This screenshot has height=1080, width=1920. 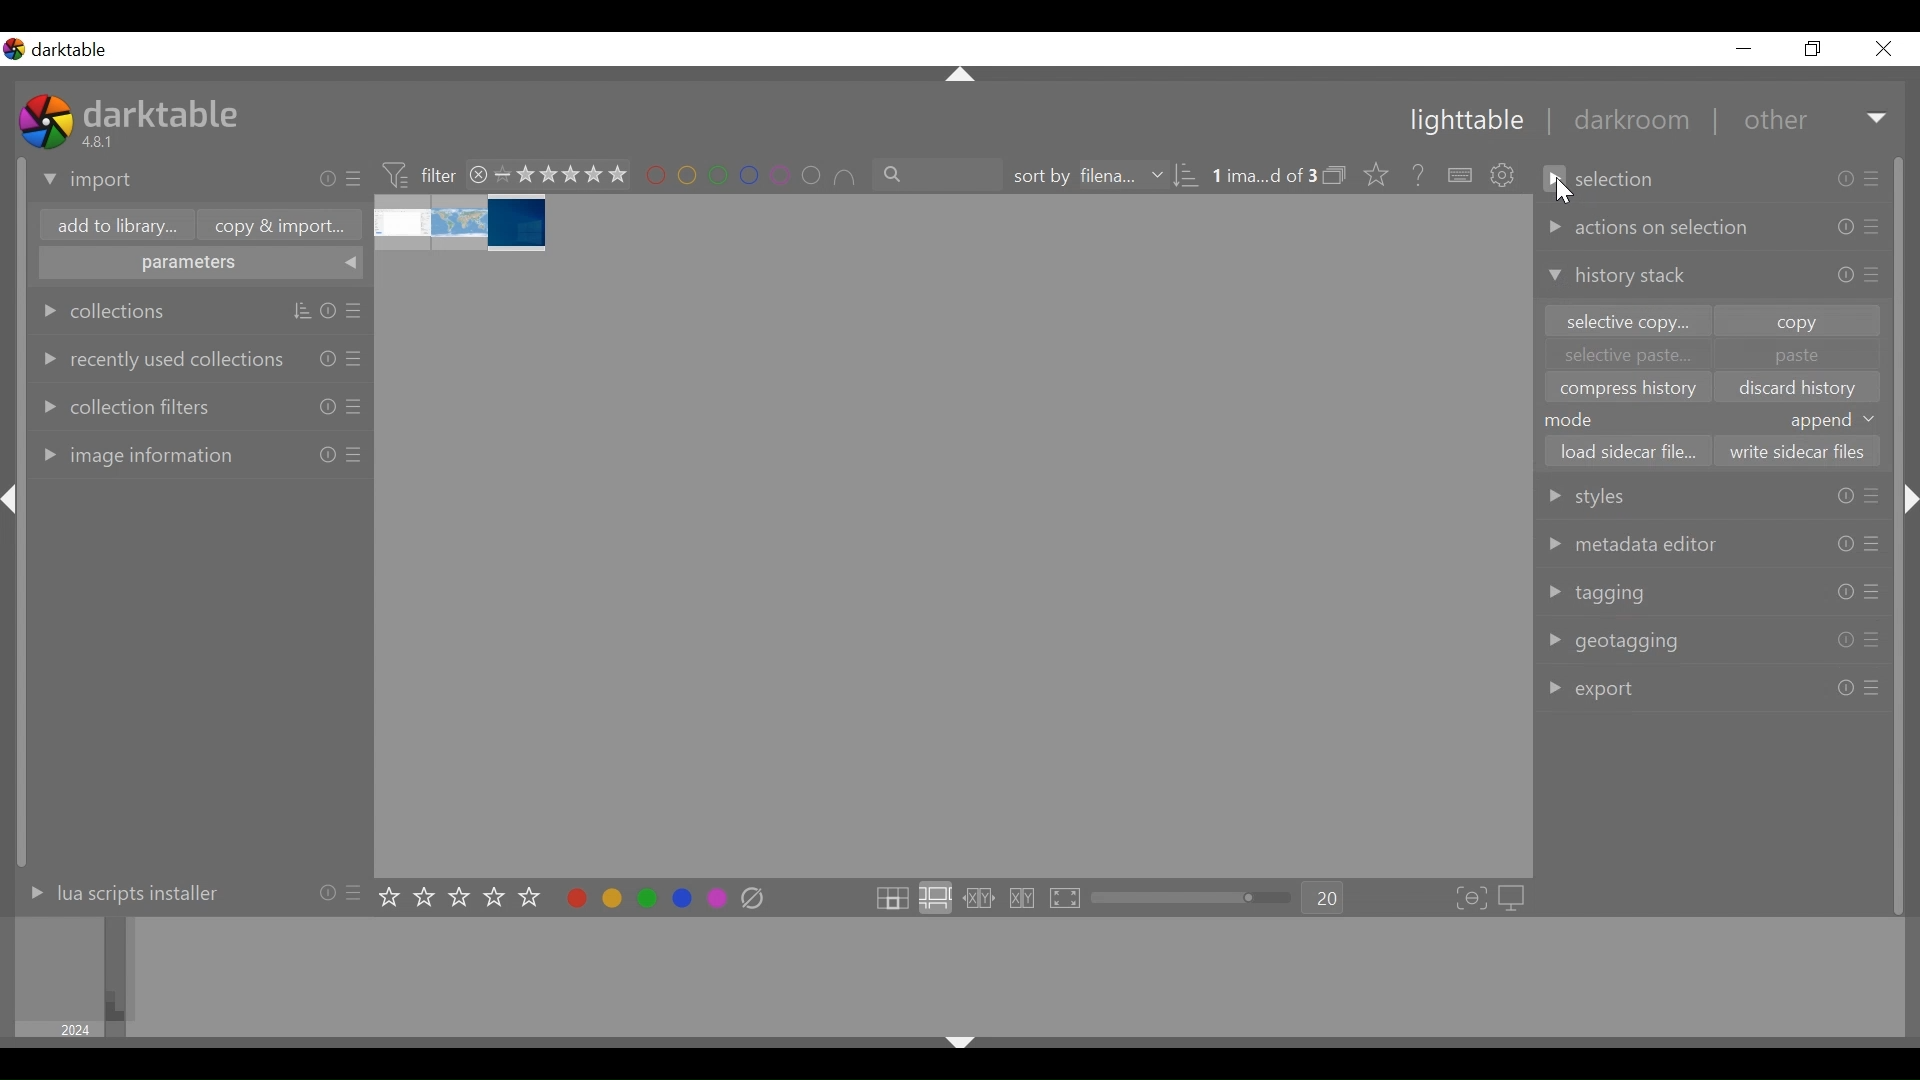 What do you see at coordinates (1412, 176) in the screenshot?
I see `help` at bounding box center [1412, 176].